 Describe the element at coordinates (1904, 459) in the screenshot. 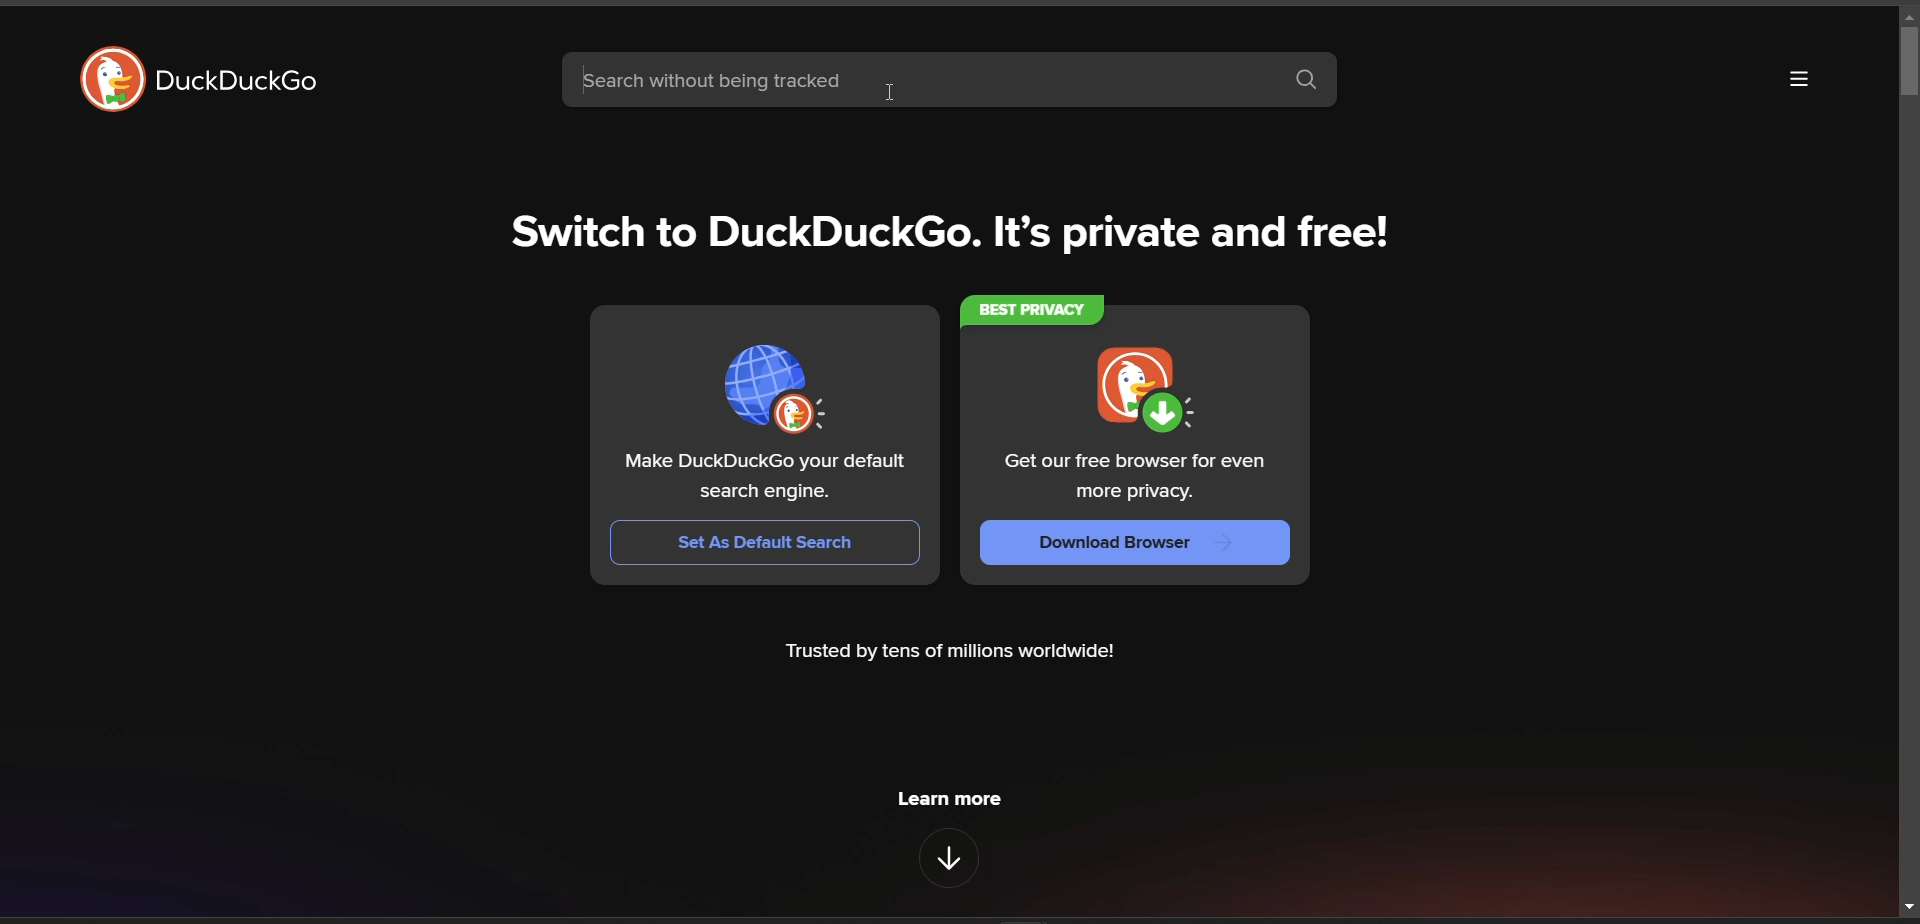

I see `vertical scroll bar` at that location.